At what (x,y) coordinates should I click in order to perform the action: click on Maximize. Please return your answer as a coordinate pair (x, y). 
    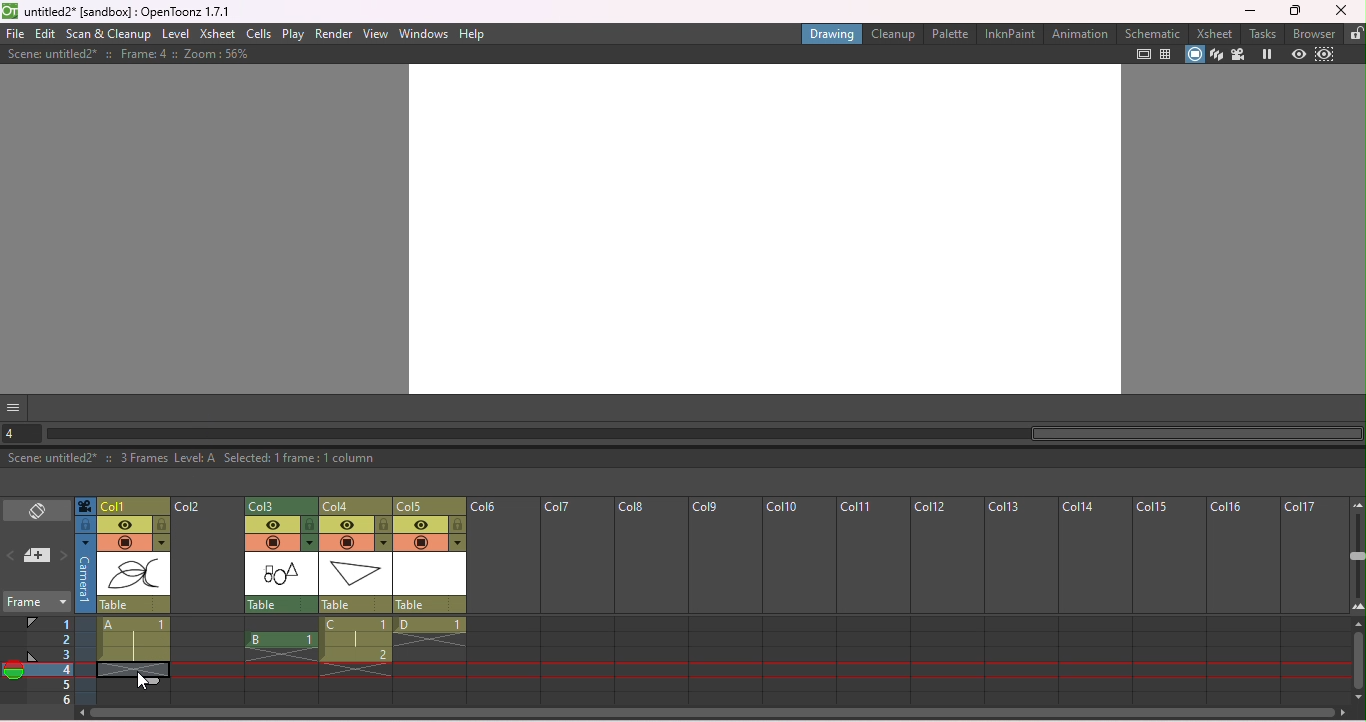
    Looking at the image, I should click on (1298, 11).